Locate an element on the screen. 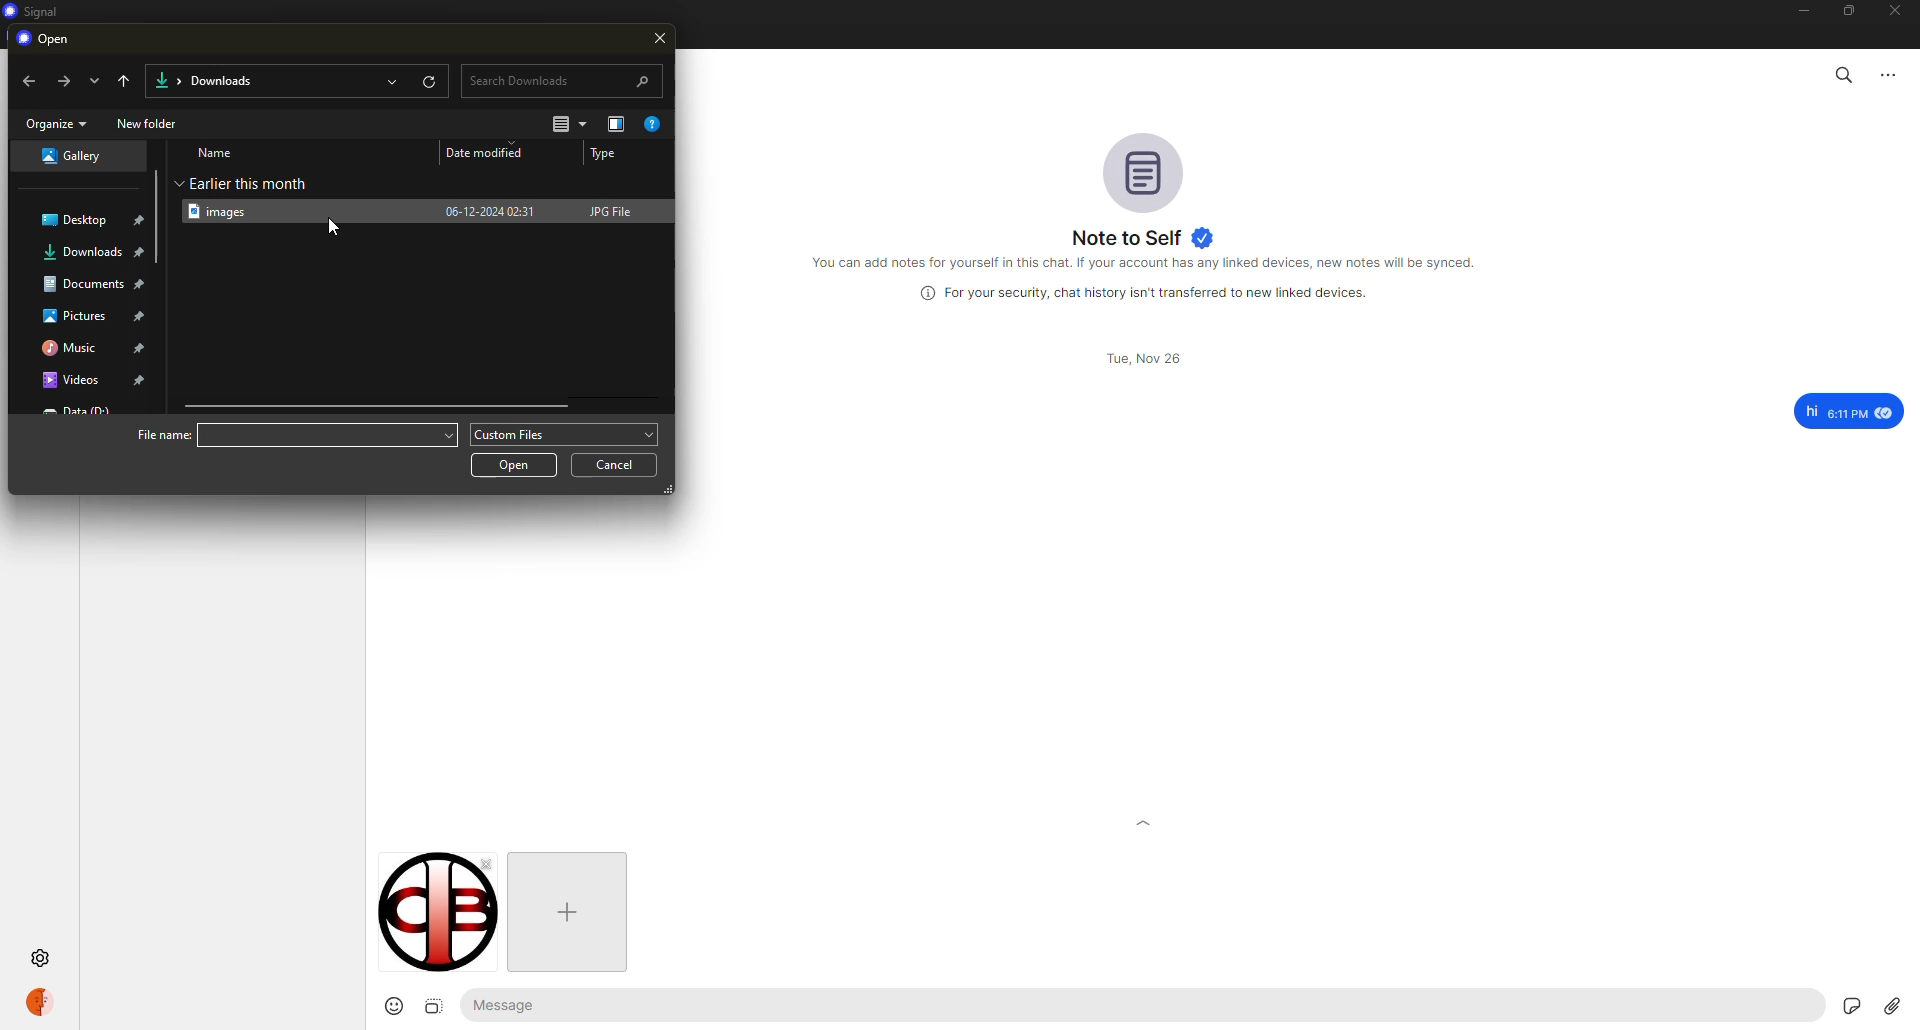 The height and width of the screenshot is (1030, 1920). jpg is located at coordinates (615, 210).